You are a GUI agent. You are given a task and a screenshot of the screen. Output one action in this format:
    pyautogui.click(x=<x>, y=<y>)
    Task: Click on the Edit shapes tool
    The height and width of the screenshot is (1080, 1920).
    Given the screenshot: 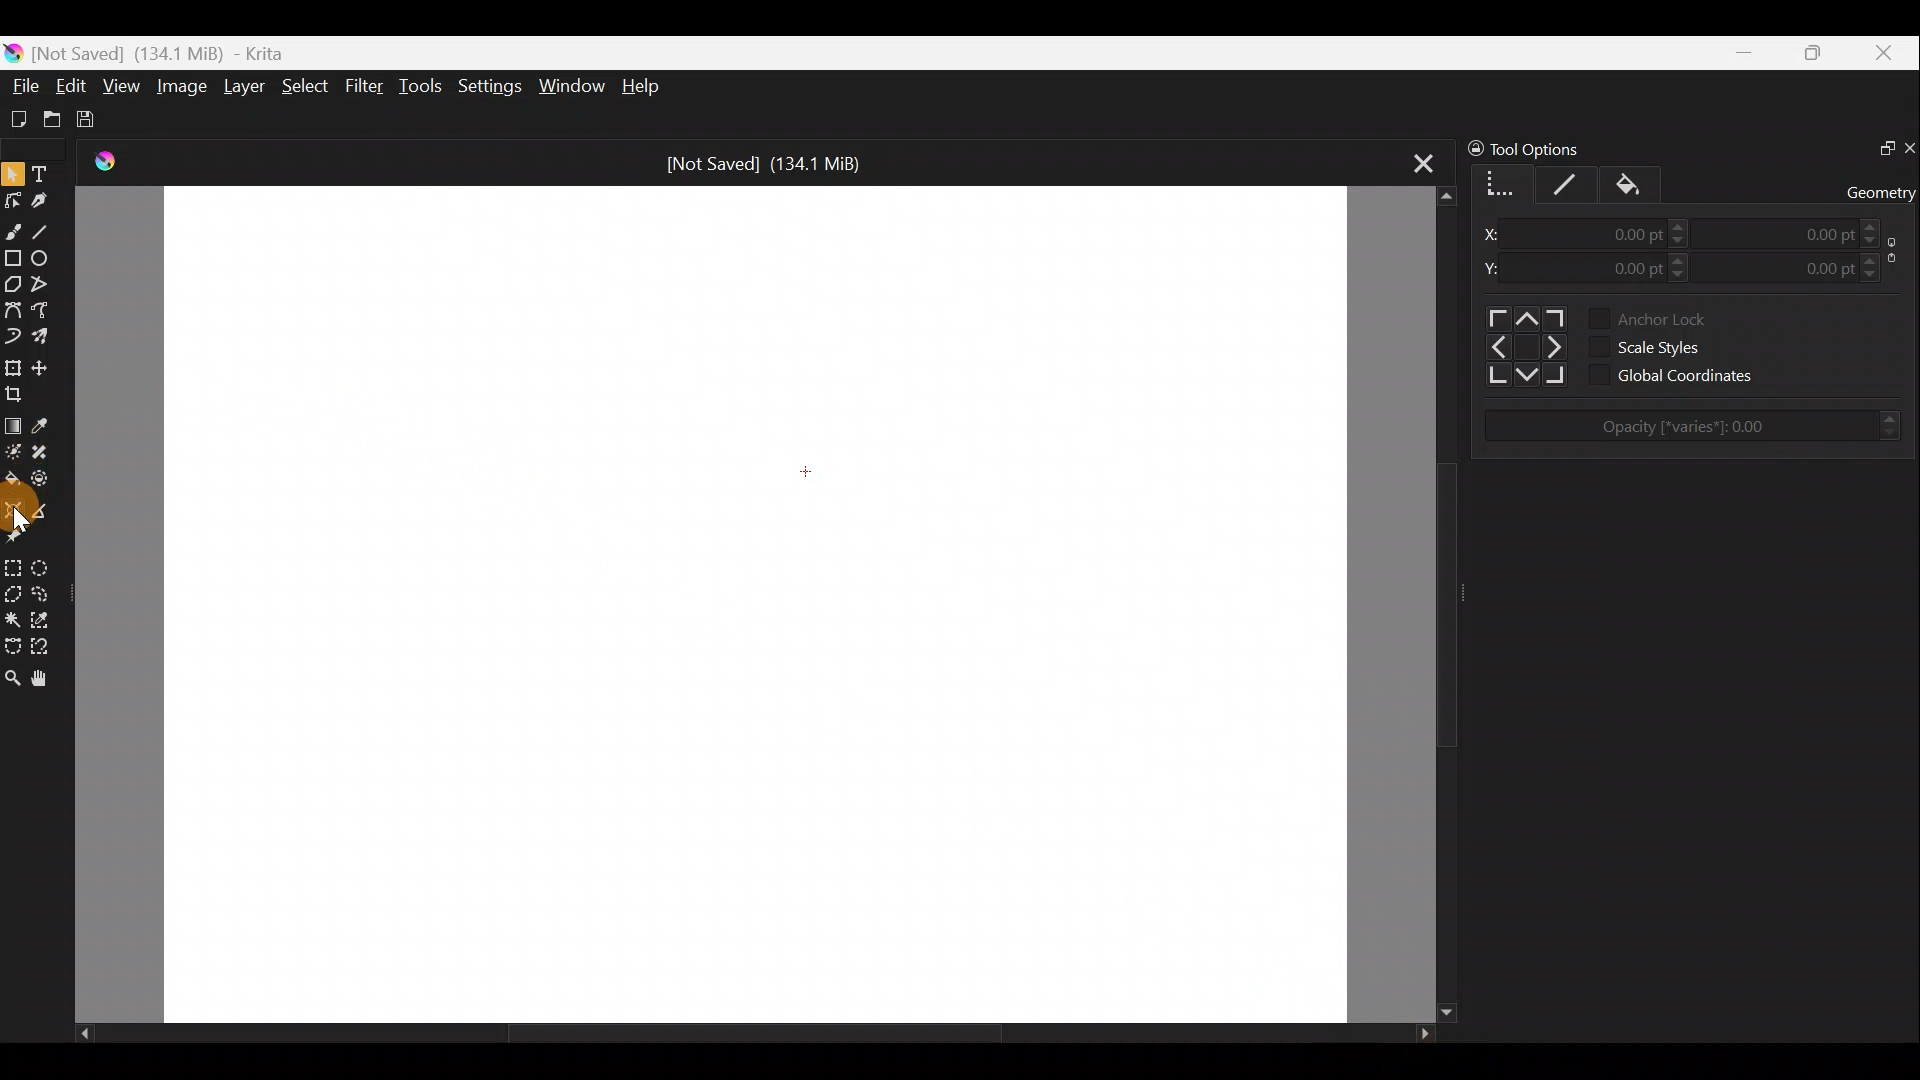 What is the action you would take?
    pyautogui.click(x=16, y=197)
    